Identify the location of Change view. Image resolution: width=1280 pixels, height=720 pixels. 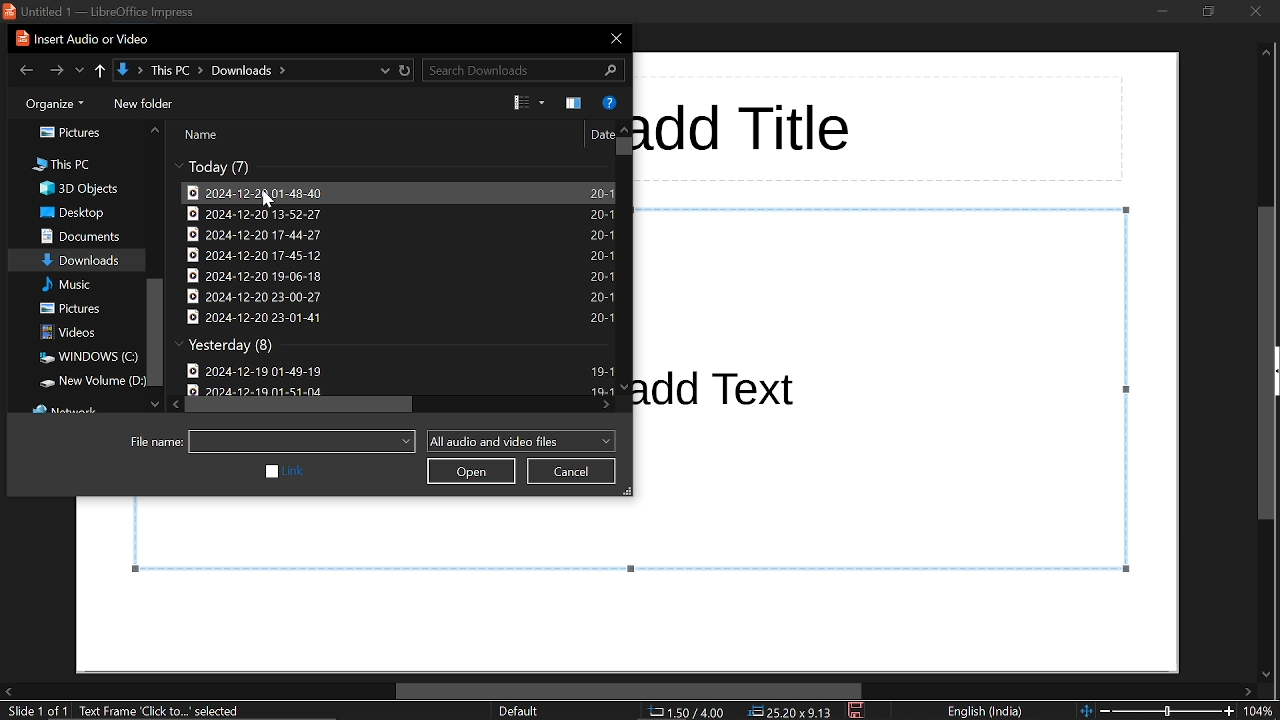
(530, 103).